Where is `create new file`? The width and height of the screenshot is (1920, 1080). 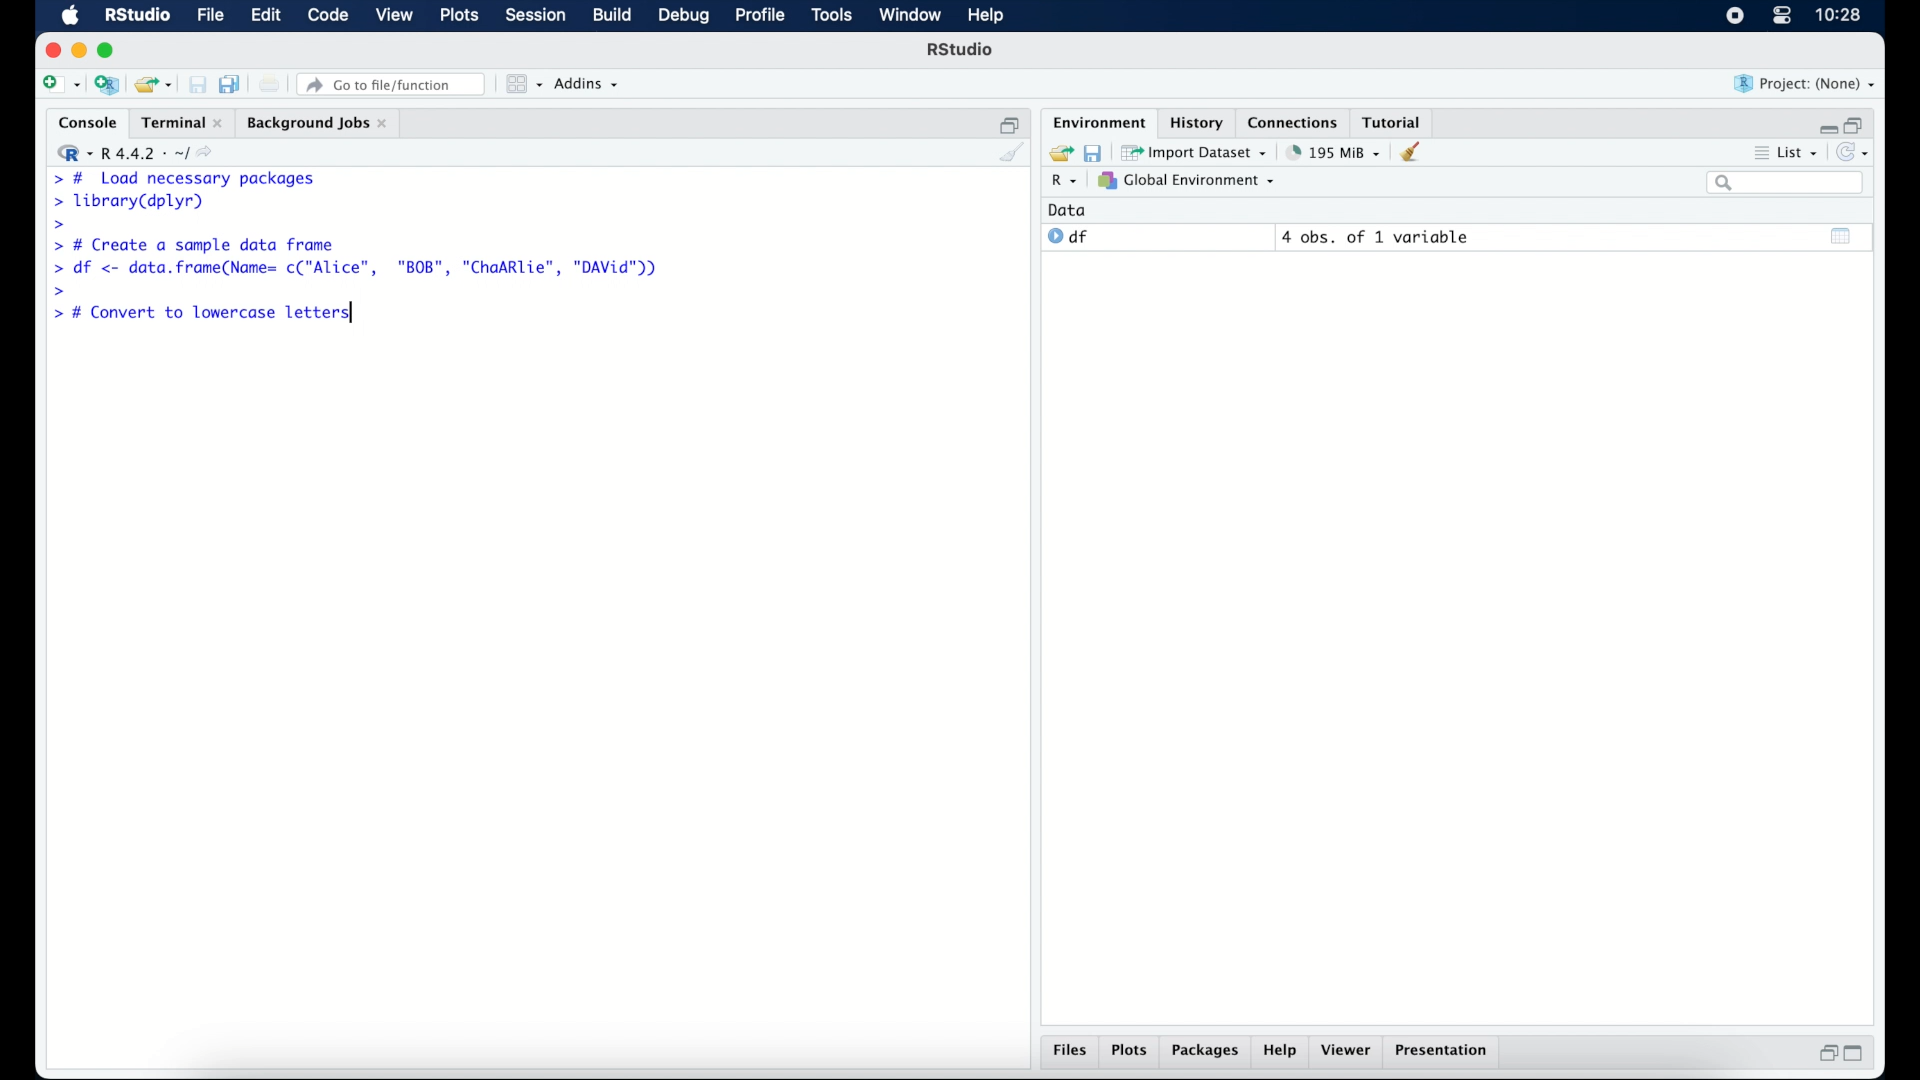 create new file is located at coordinates (60, 86).